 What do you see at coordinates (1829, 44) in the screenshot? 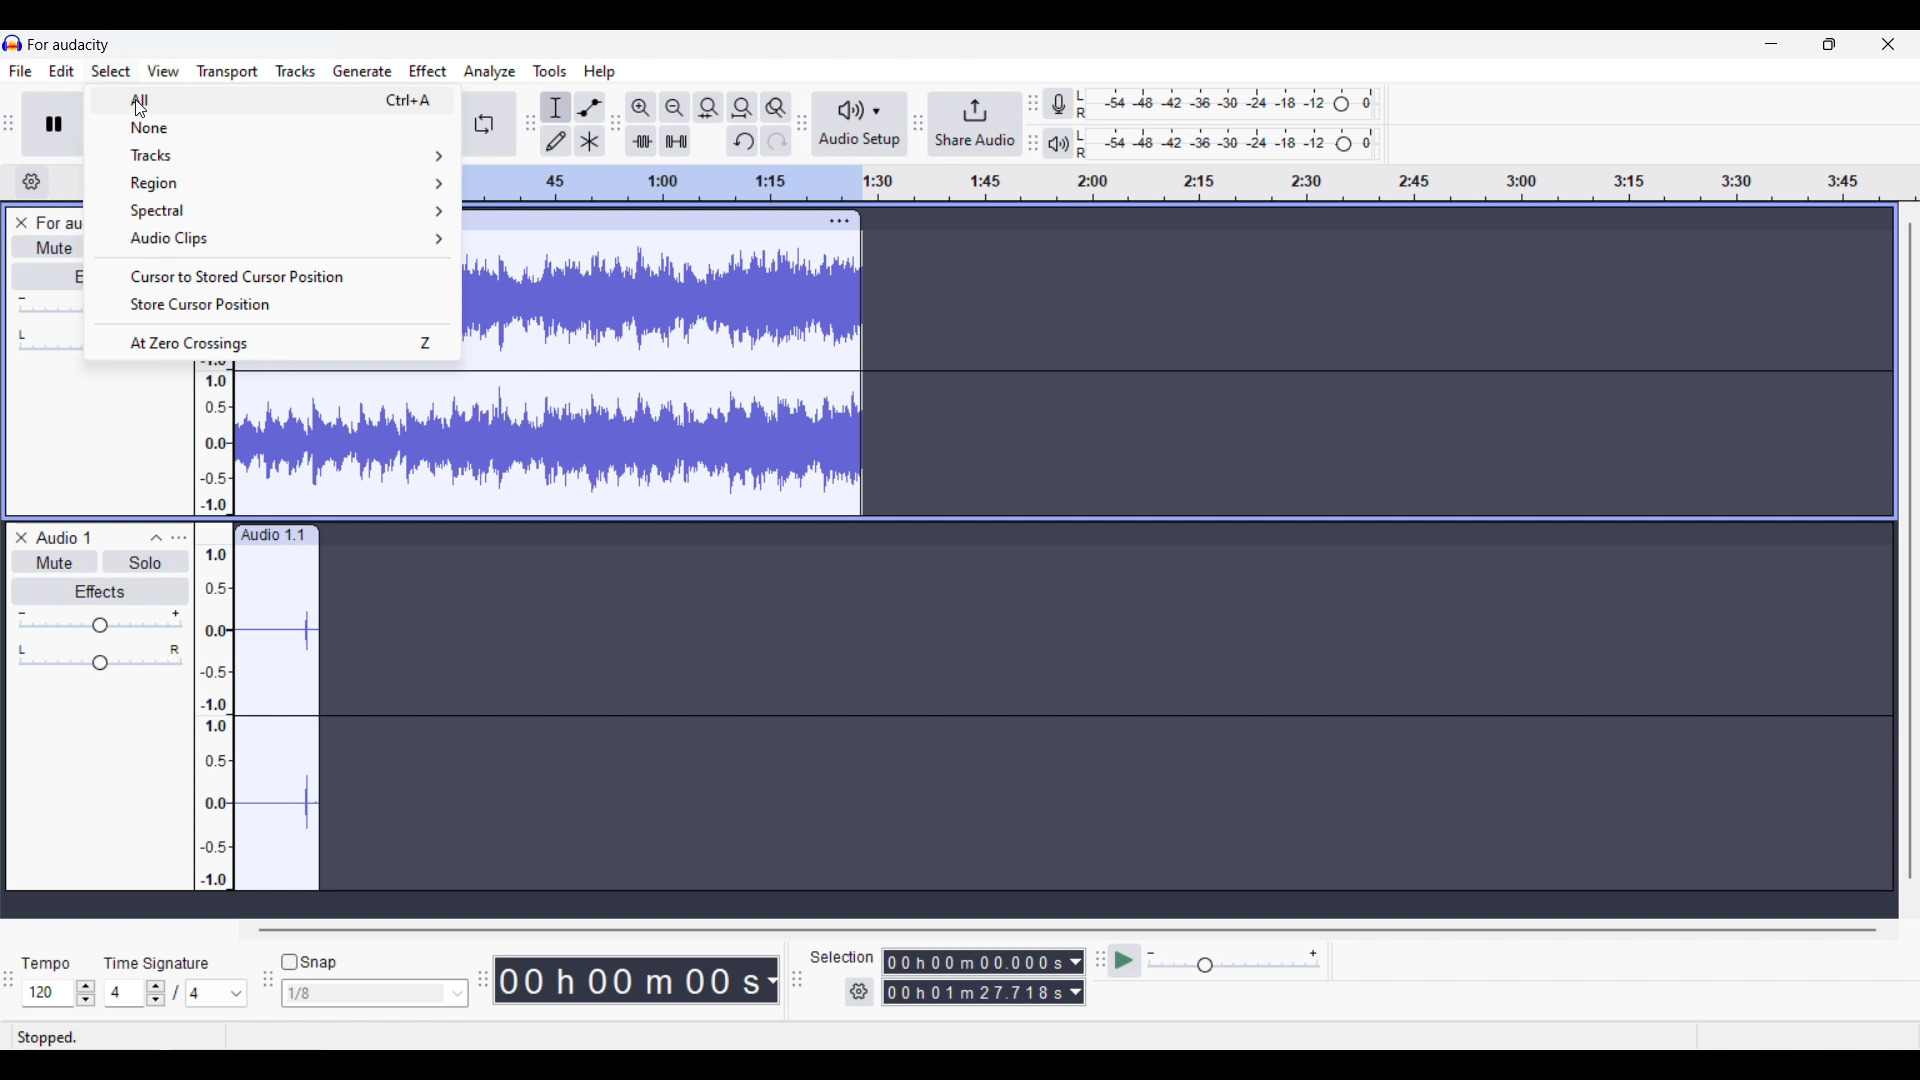
I see `Show interface in smaller tab` at bounding box center [1829, 44].